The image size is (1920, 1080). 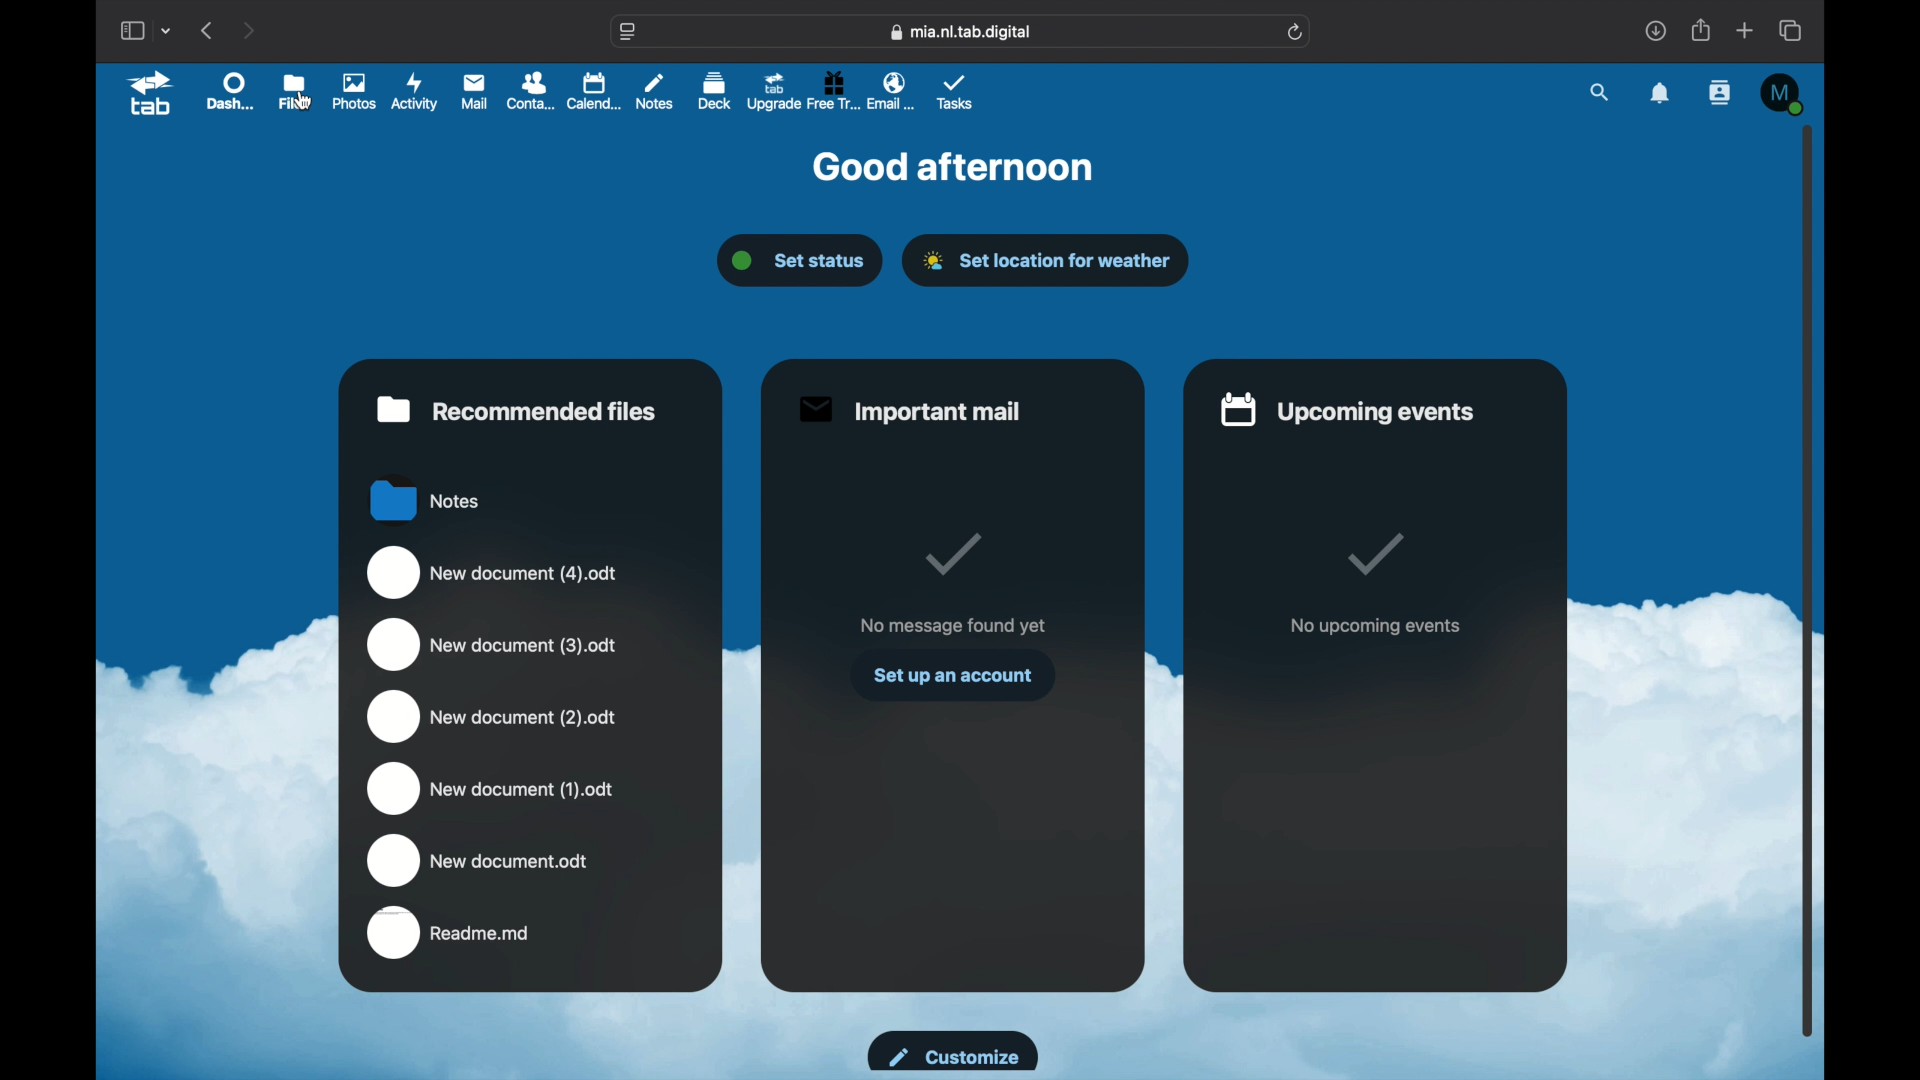 I want to click on no message found yet, so click(x=952, y=627).